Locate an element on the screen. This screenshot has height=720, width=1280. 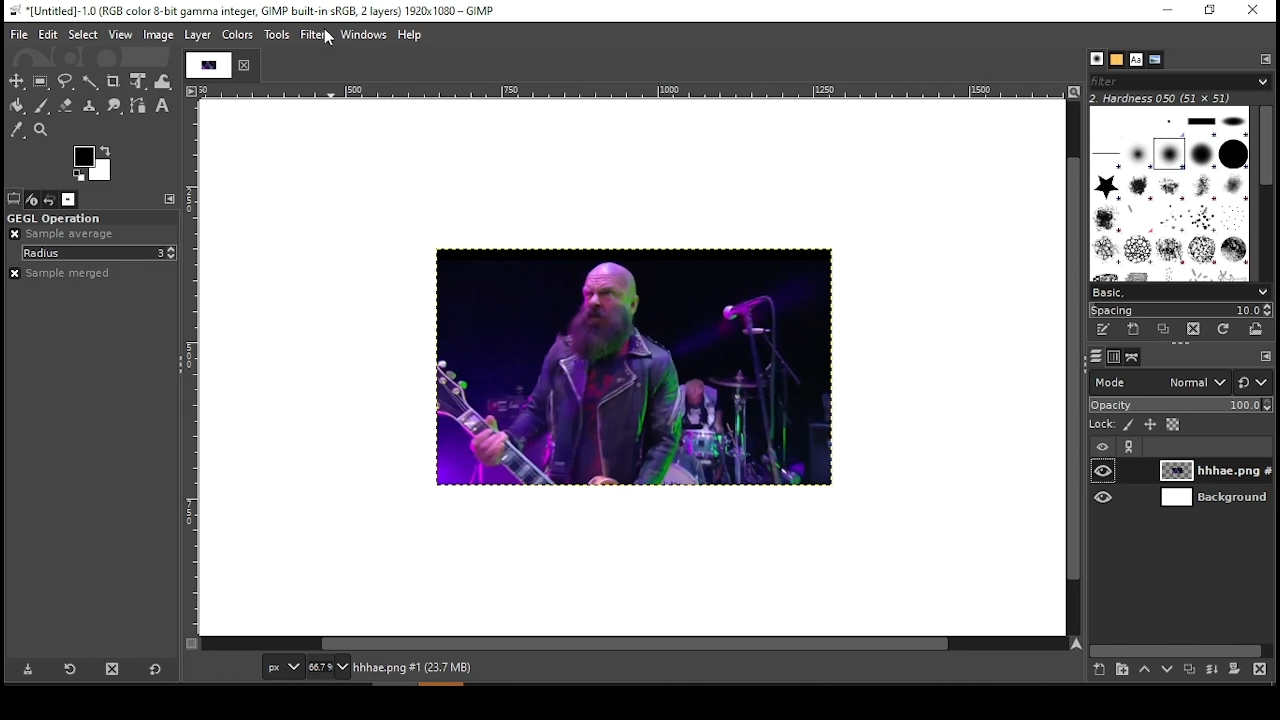
fonts is located at coordinates (1136, 59).